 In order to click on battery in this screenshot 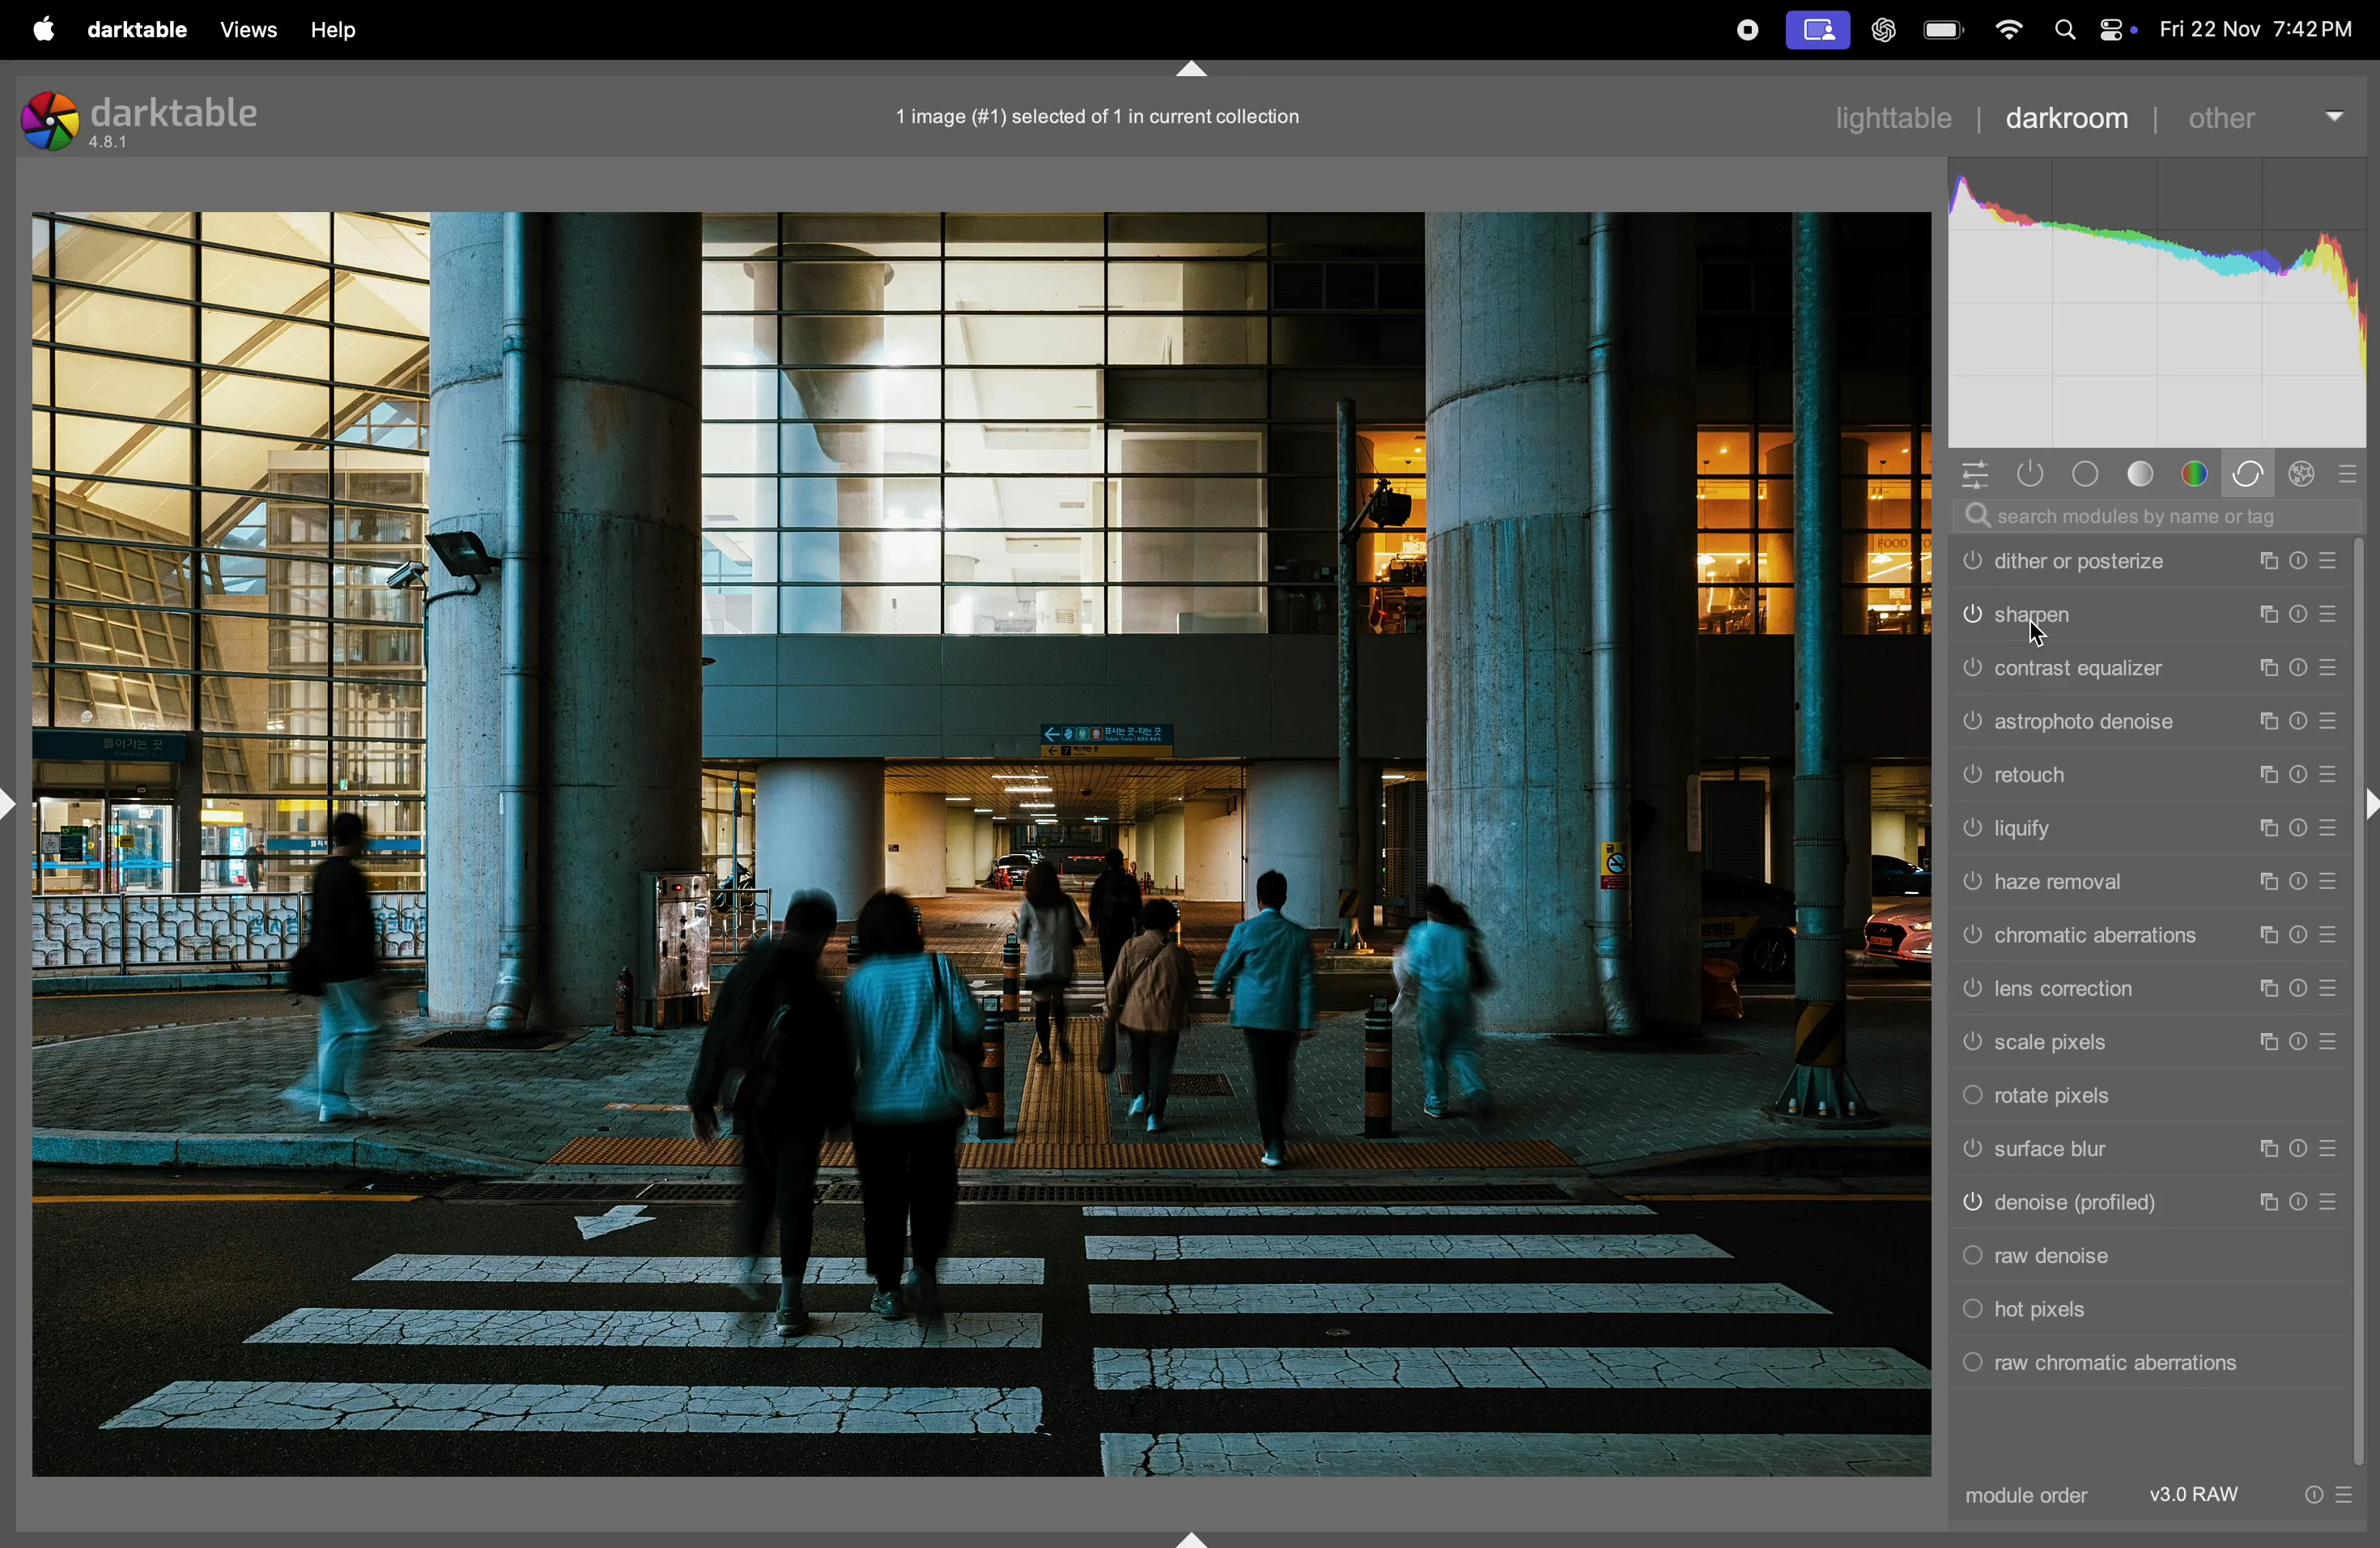, I will do `click(1945, 29)`.